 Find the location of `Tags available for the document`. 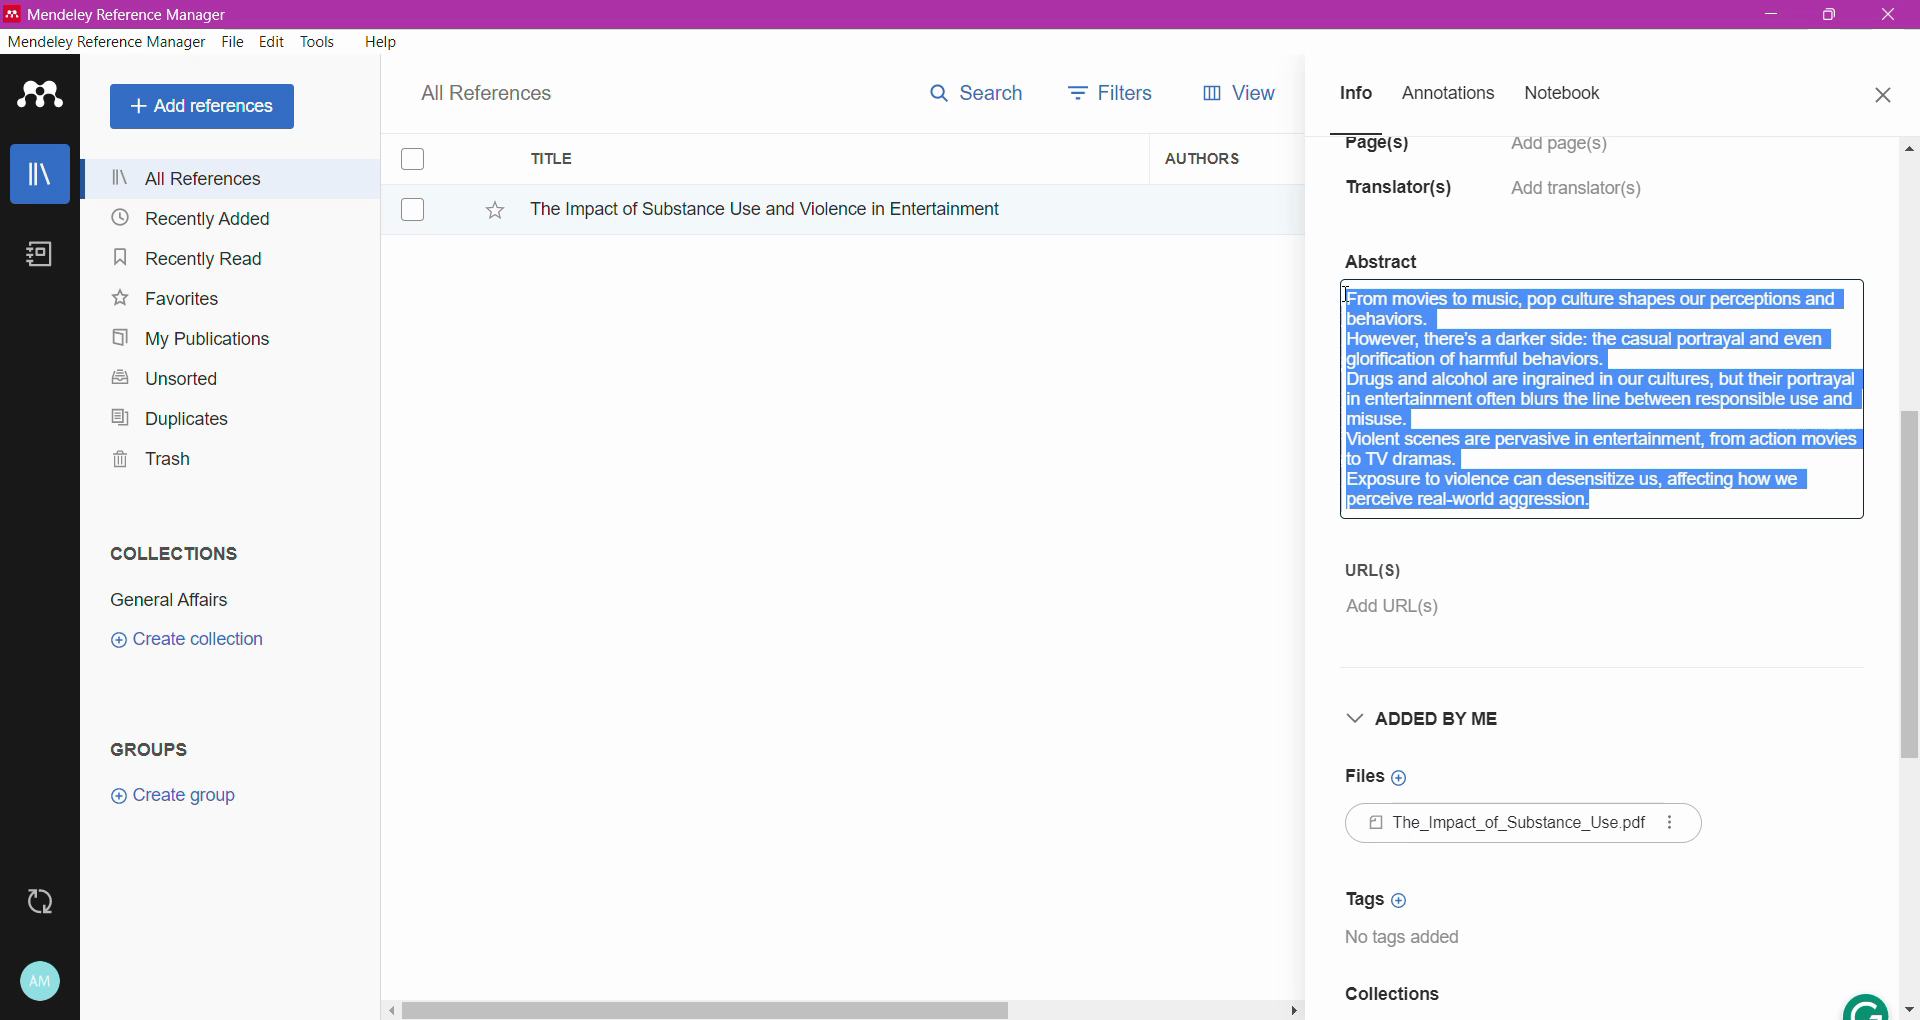

Tags available for the document is located at coordinates (1411, 942).